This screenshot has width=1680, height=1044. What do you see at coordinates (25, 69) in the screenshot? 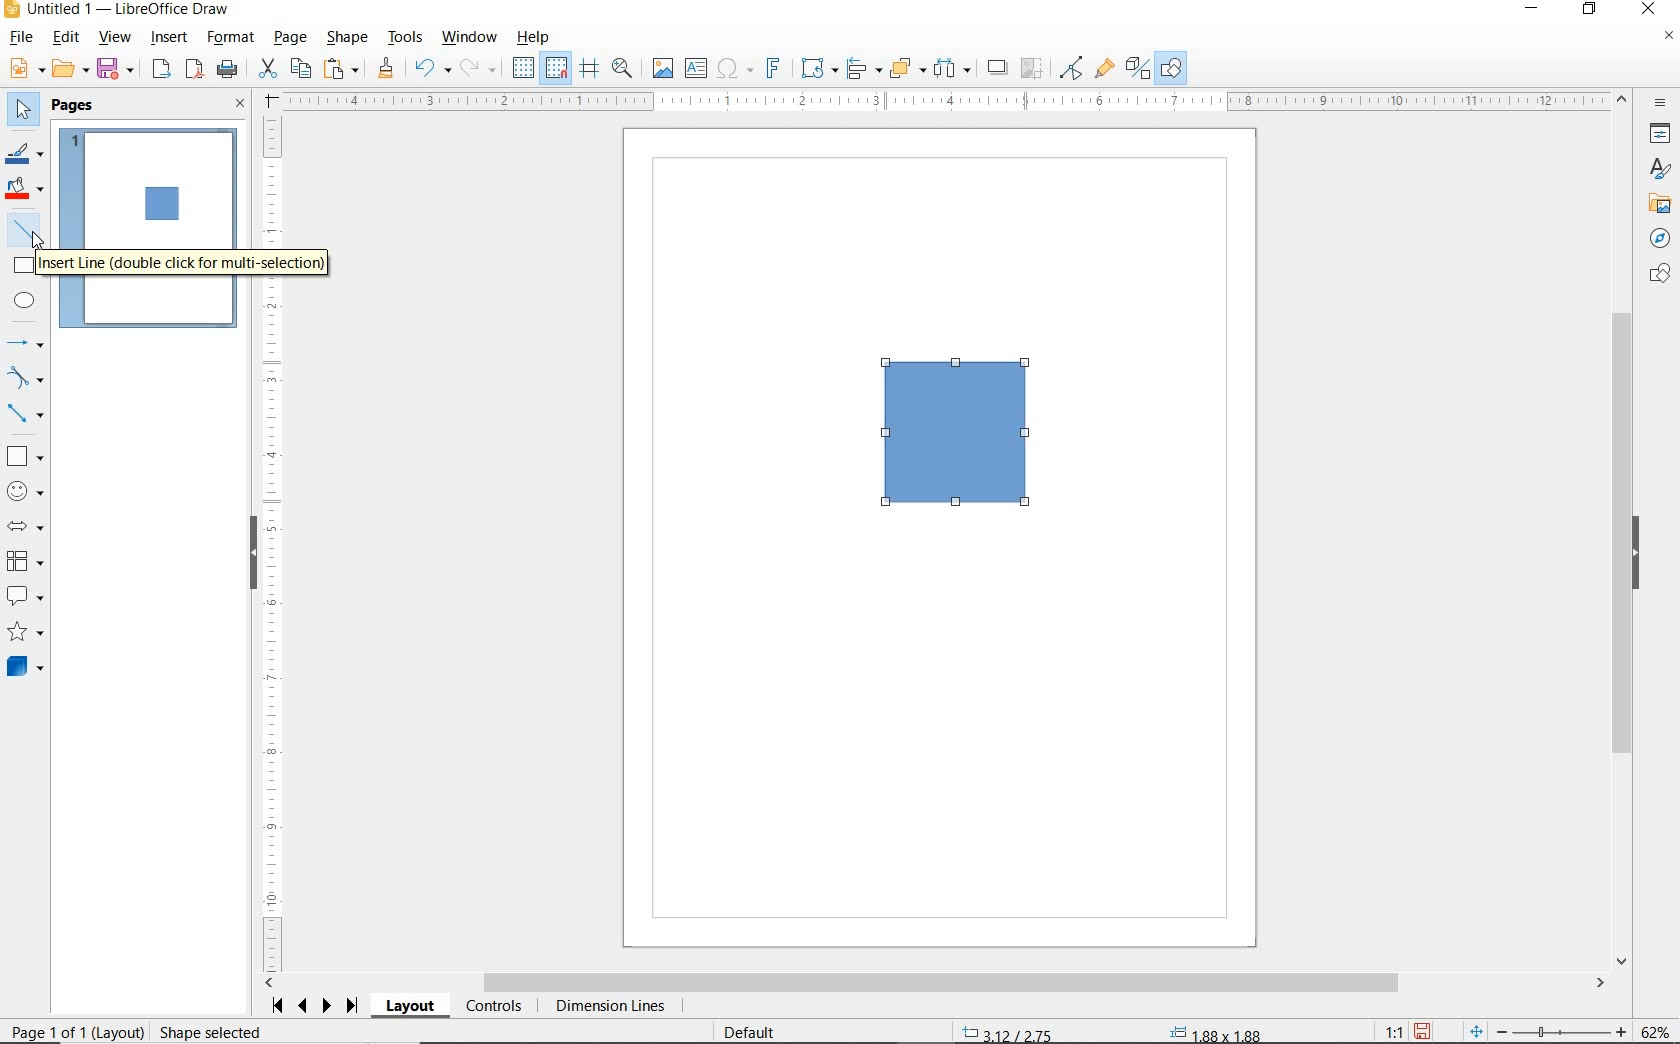
I see `NEW` at bounding box center [25, 69].